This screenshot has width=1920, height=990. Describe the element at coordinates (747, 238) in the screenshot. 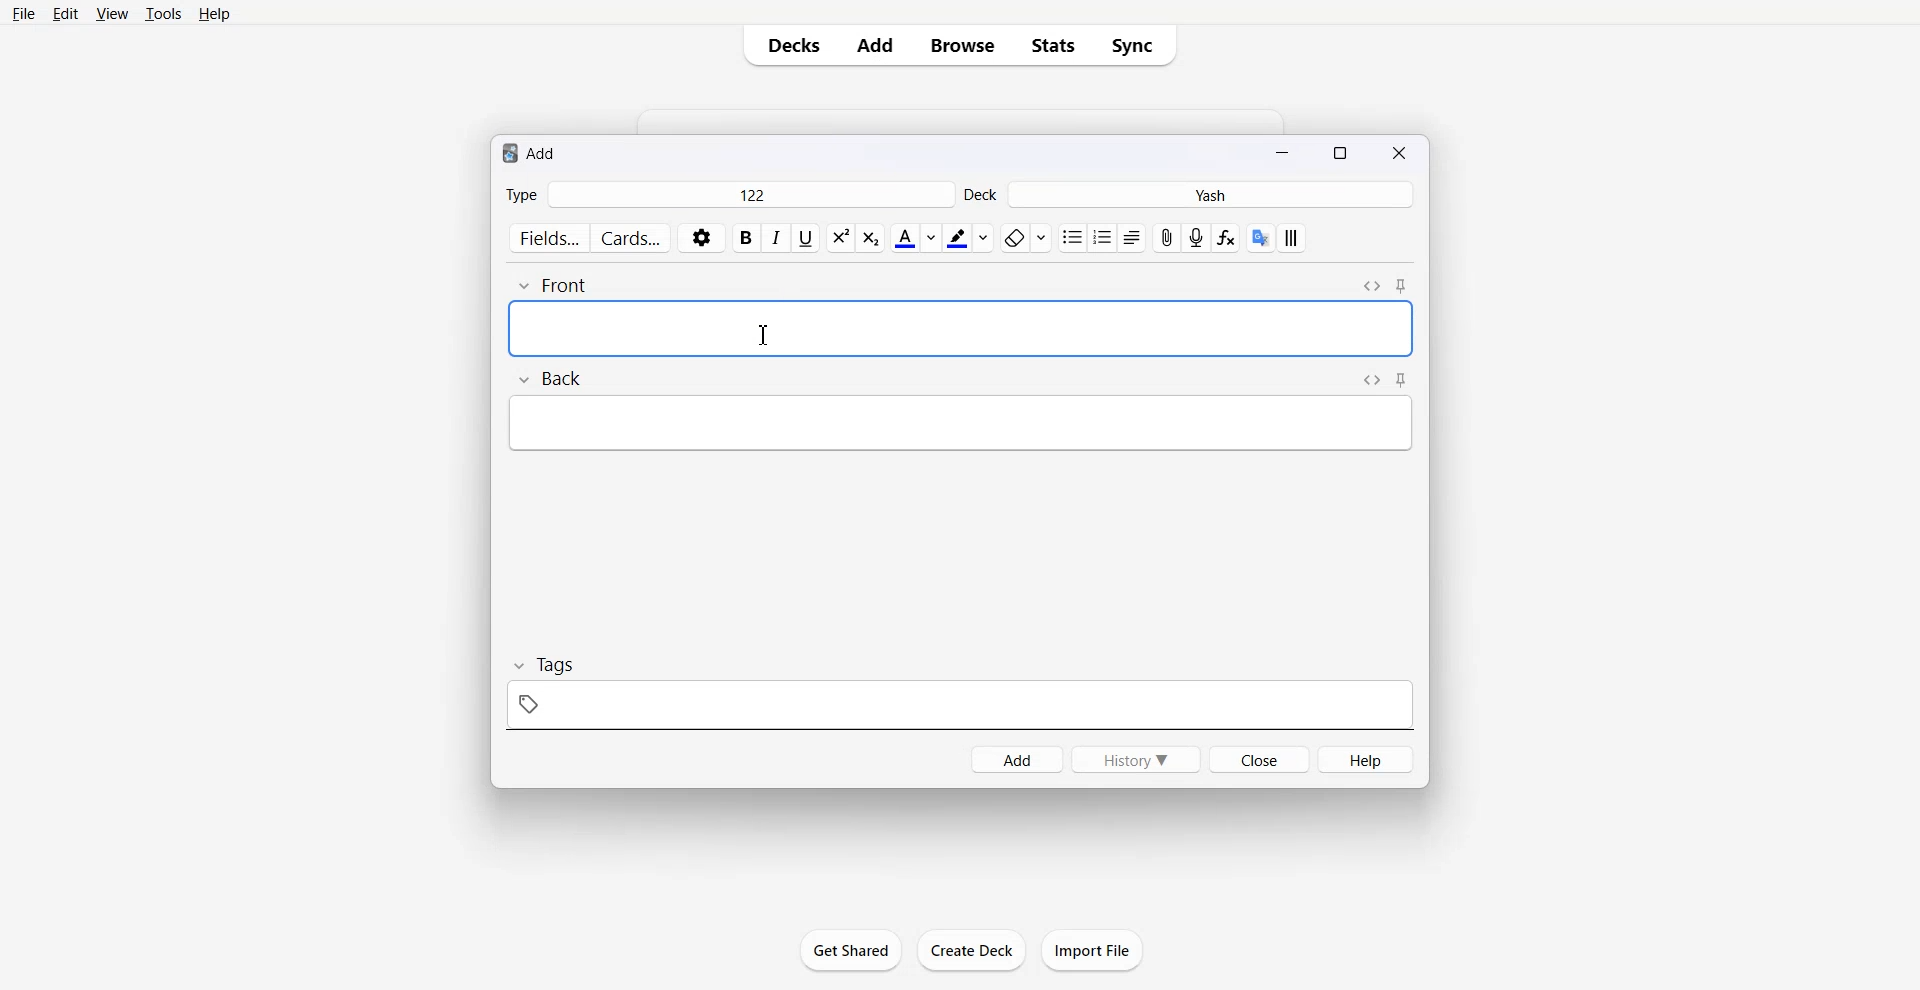

I see `Bold` at that location.